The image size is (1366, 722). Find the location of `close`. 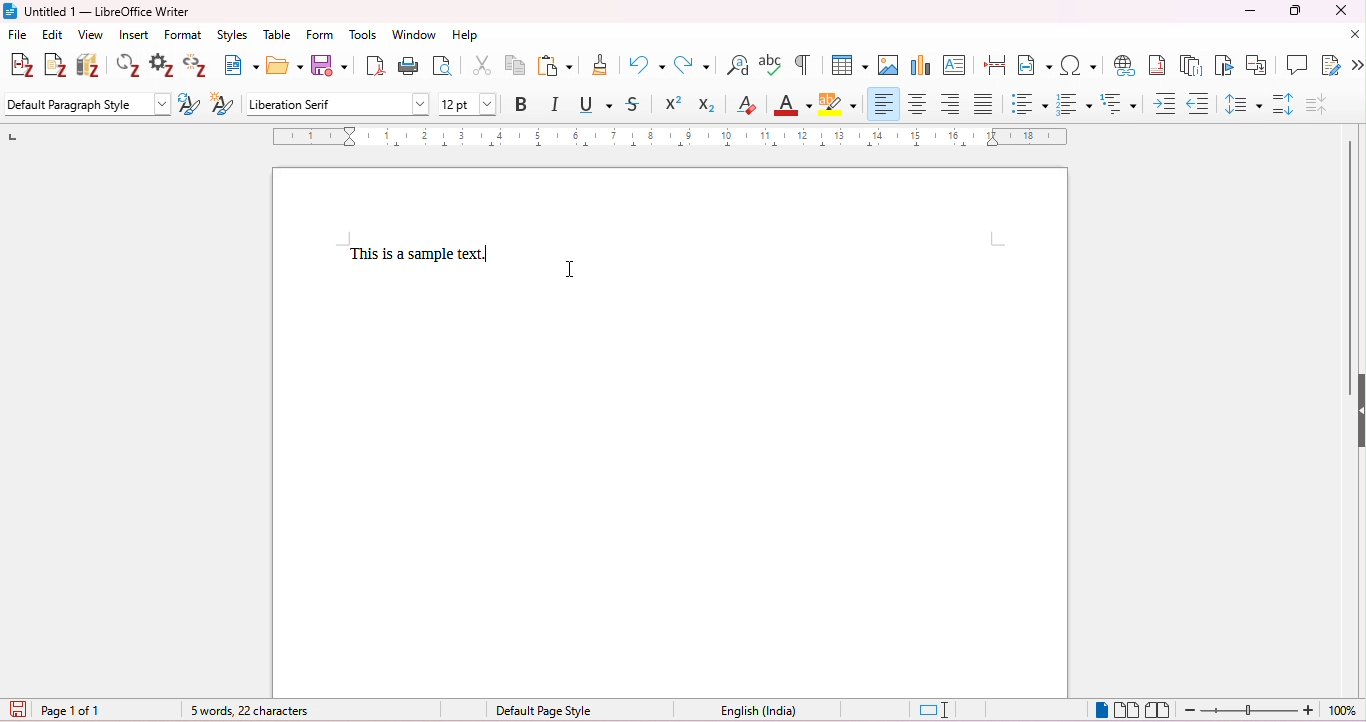

close is located at coordinates (1338, 10).